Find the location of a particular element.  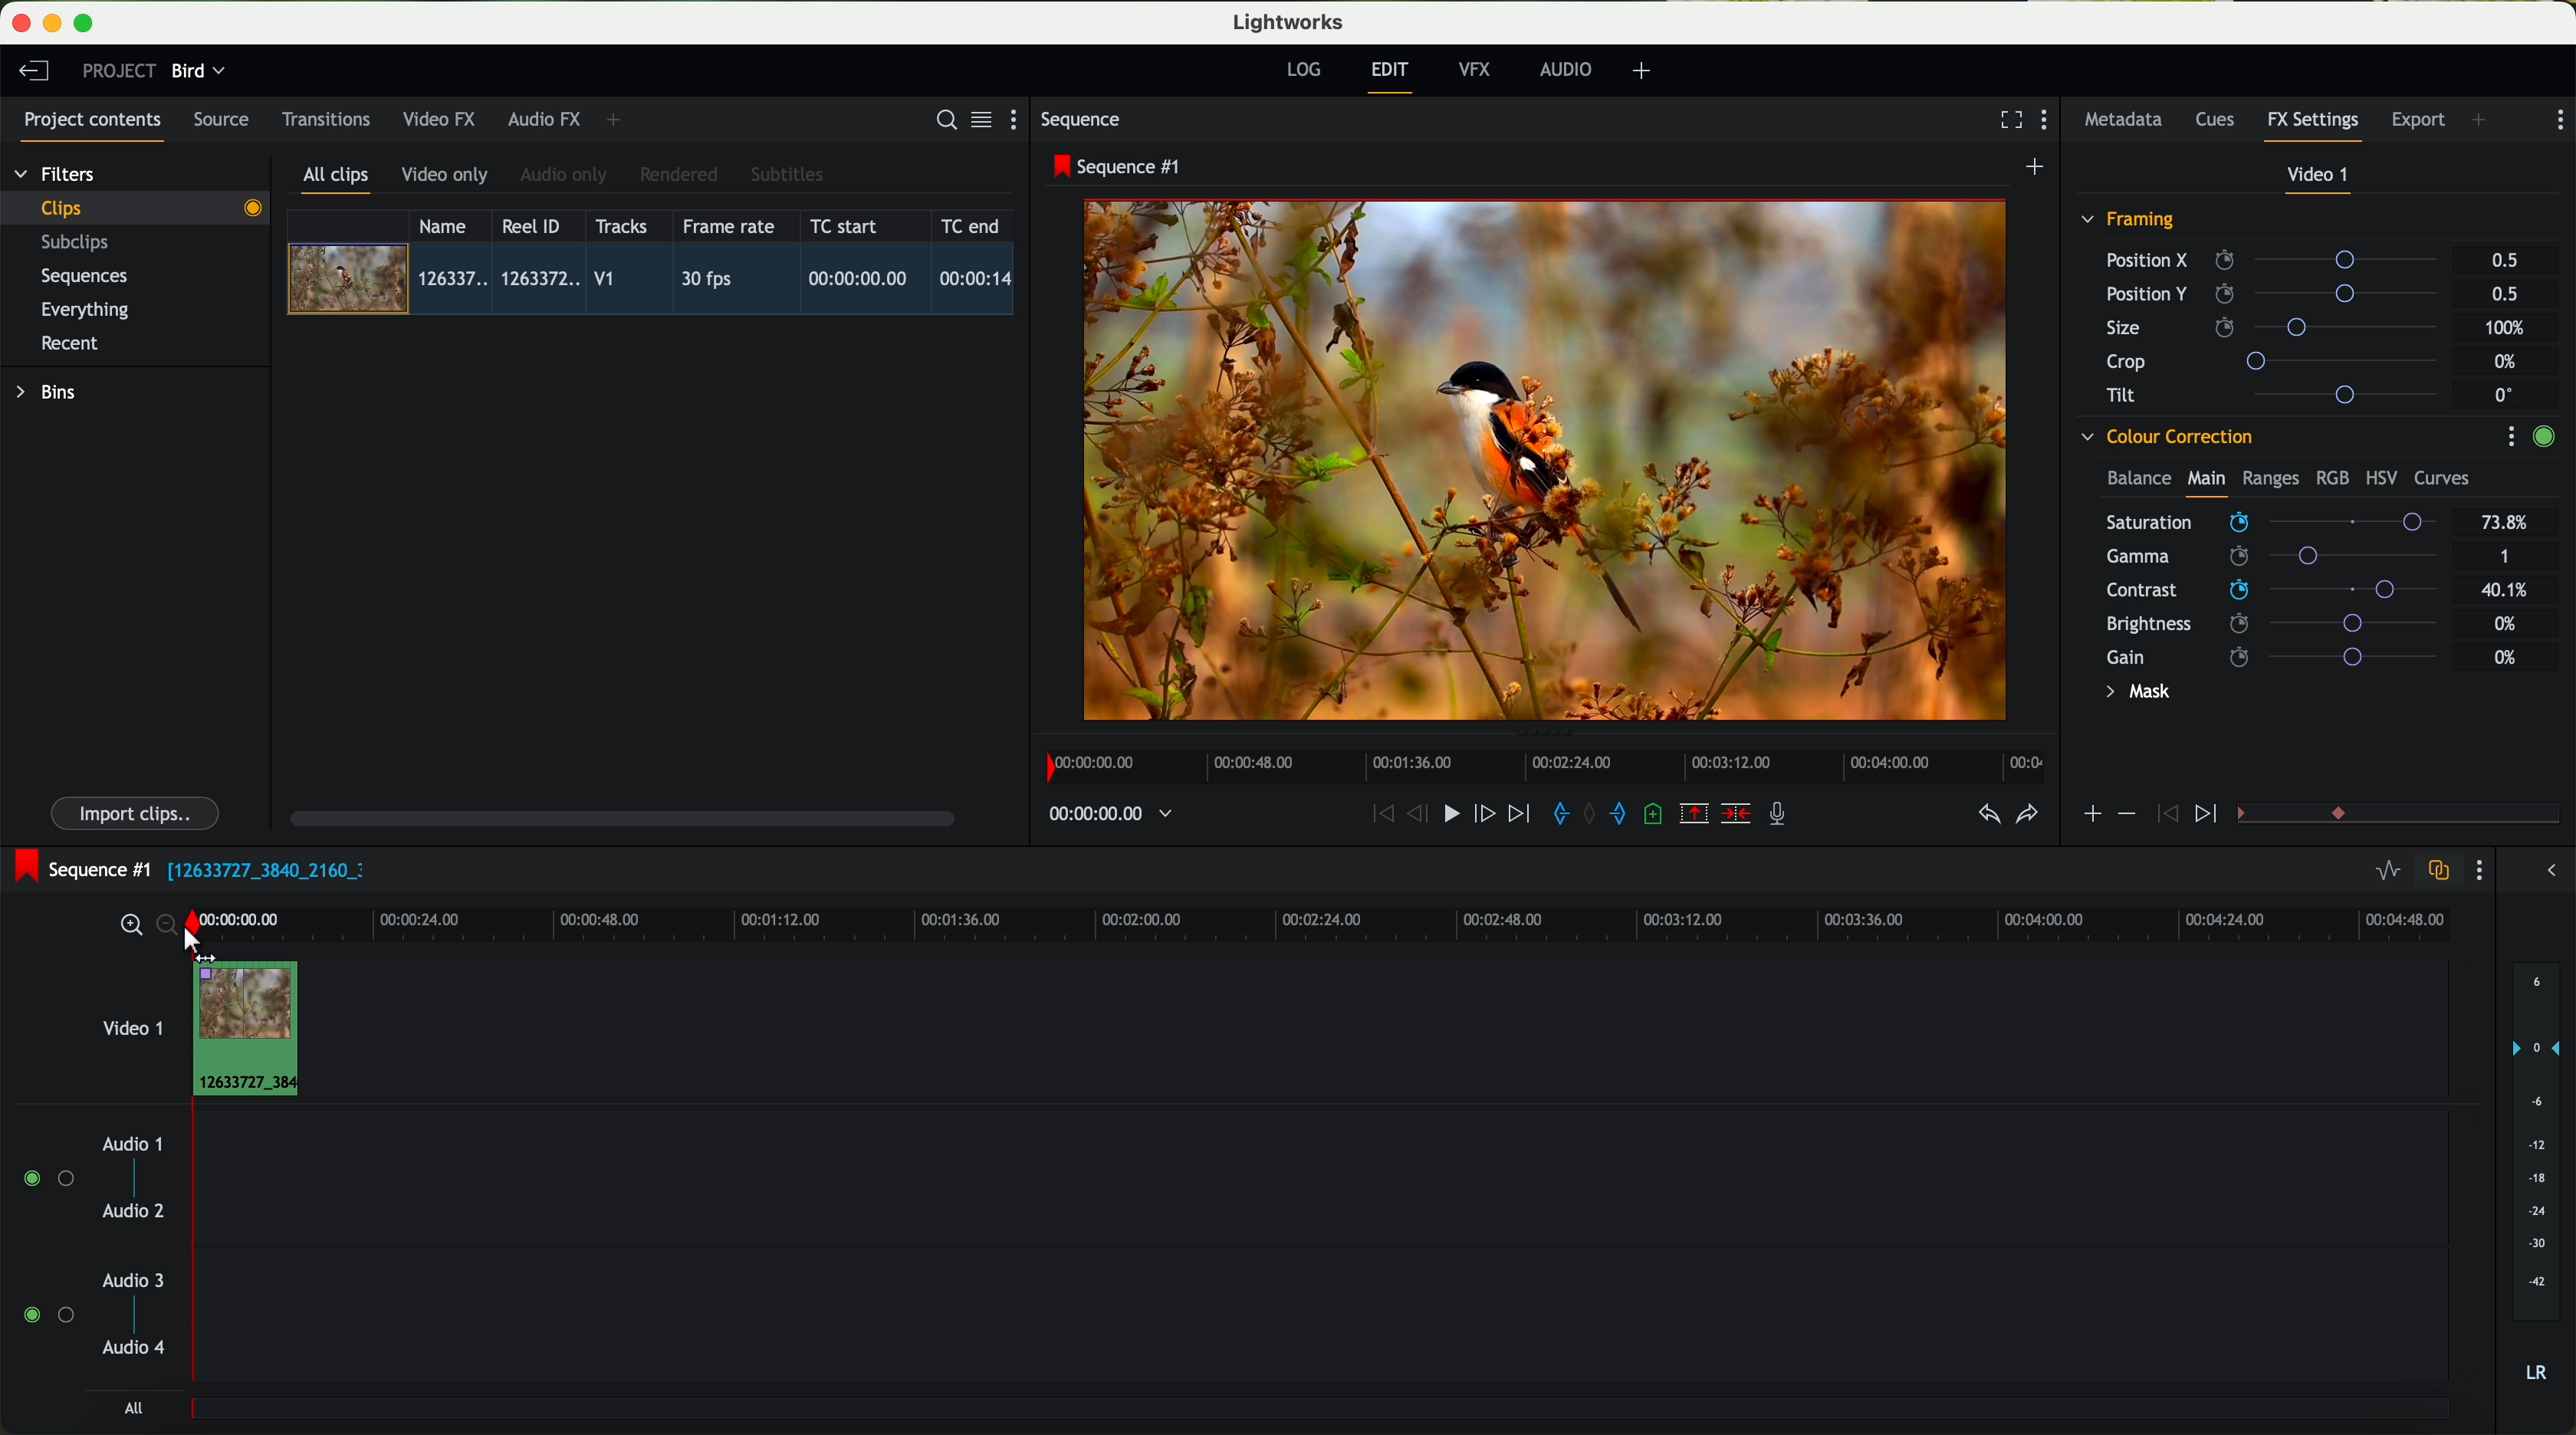

0% is located at coordinates (2506, 621).